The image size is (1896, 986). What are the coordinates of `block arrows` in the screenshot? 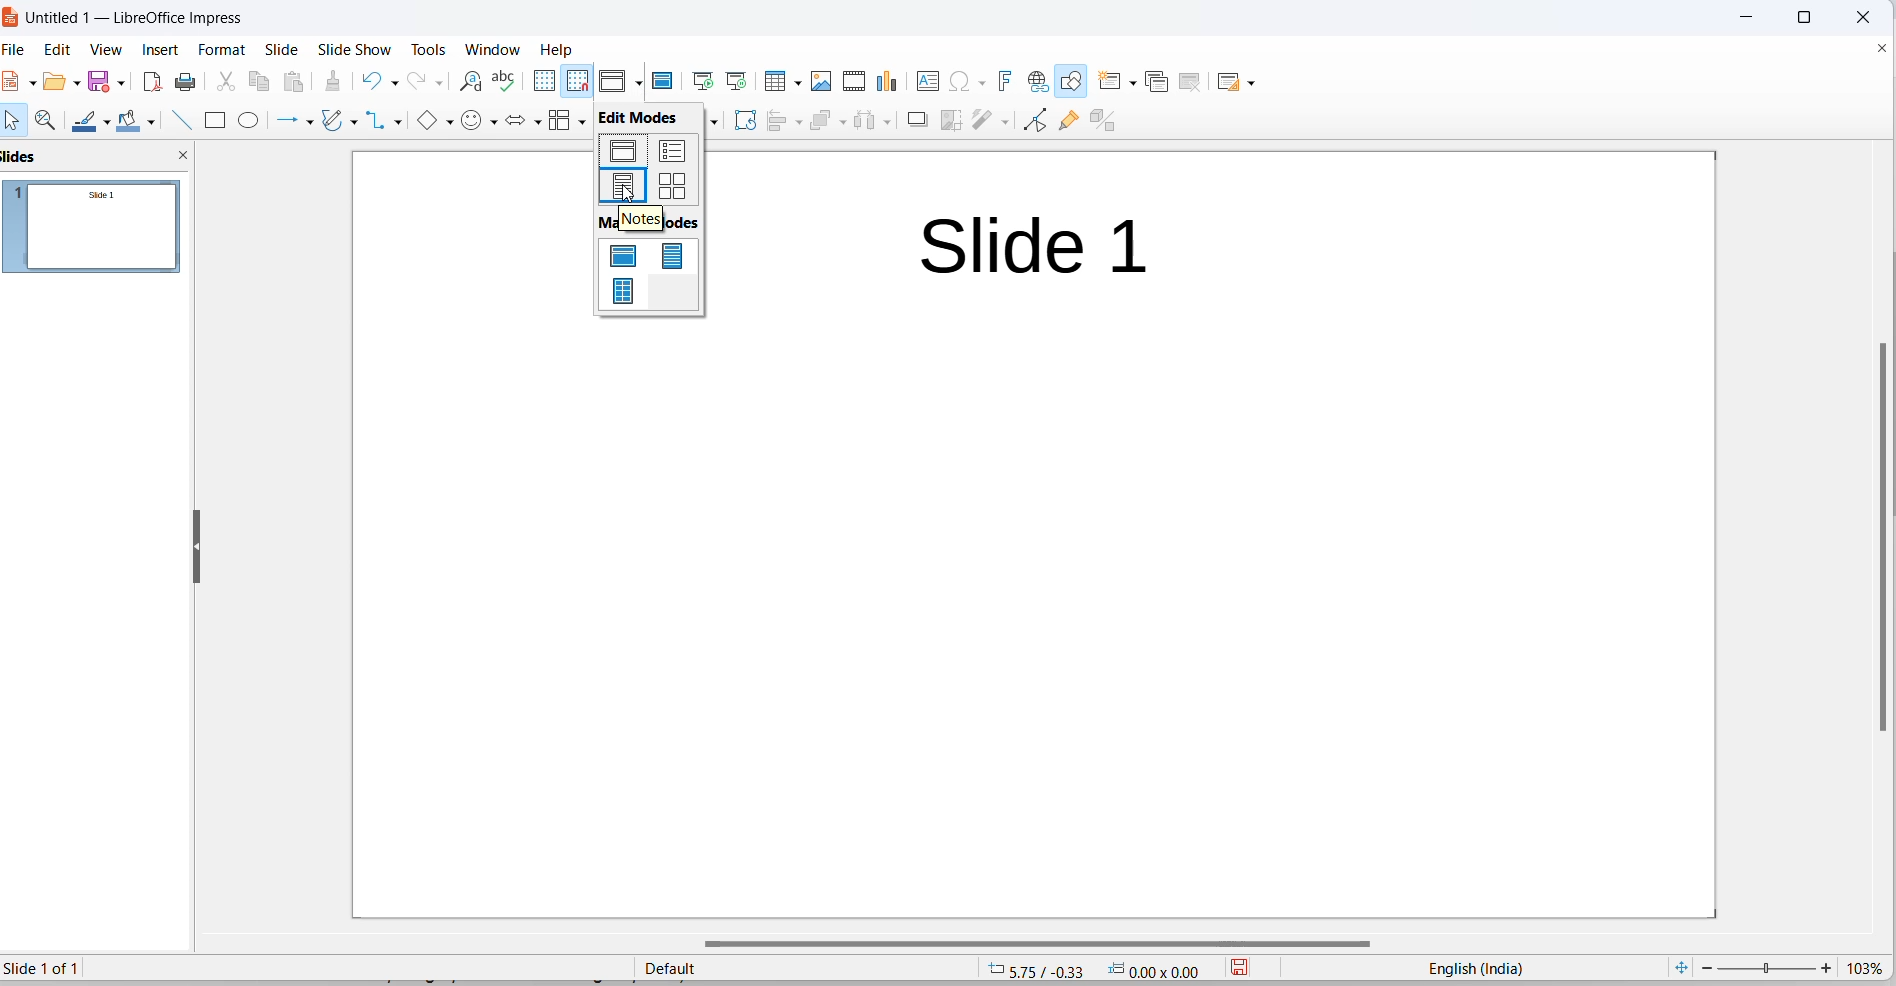 It's located at (518, 123).